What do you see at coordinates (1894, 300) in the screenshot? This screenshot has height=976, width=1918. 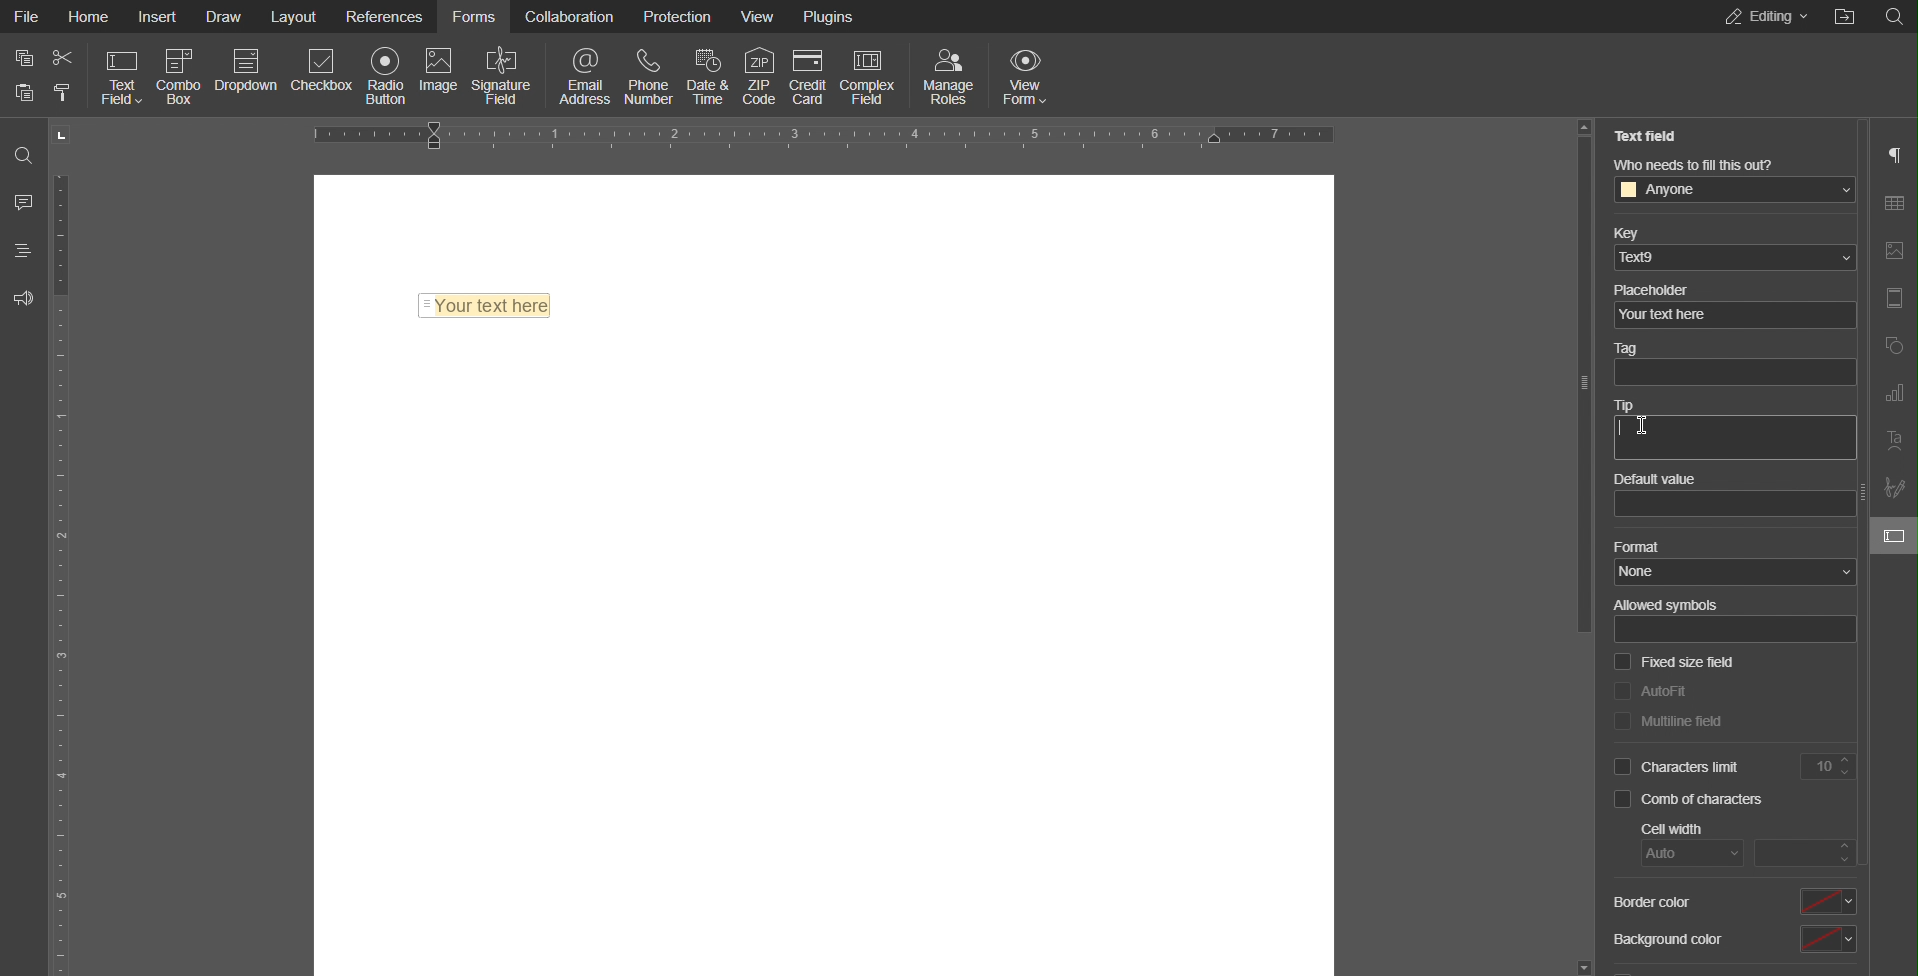 I see `Header and Footer` at bounding box center [1894, 300].